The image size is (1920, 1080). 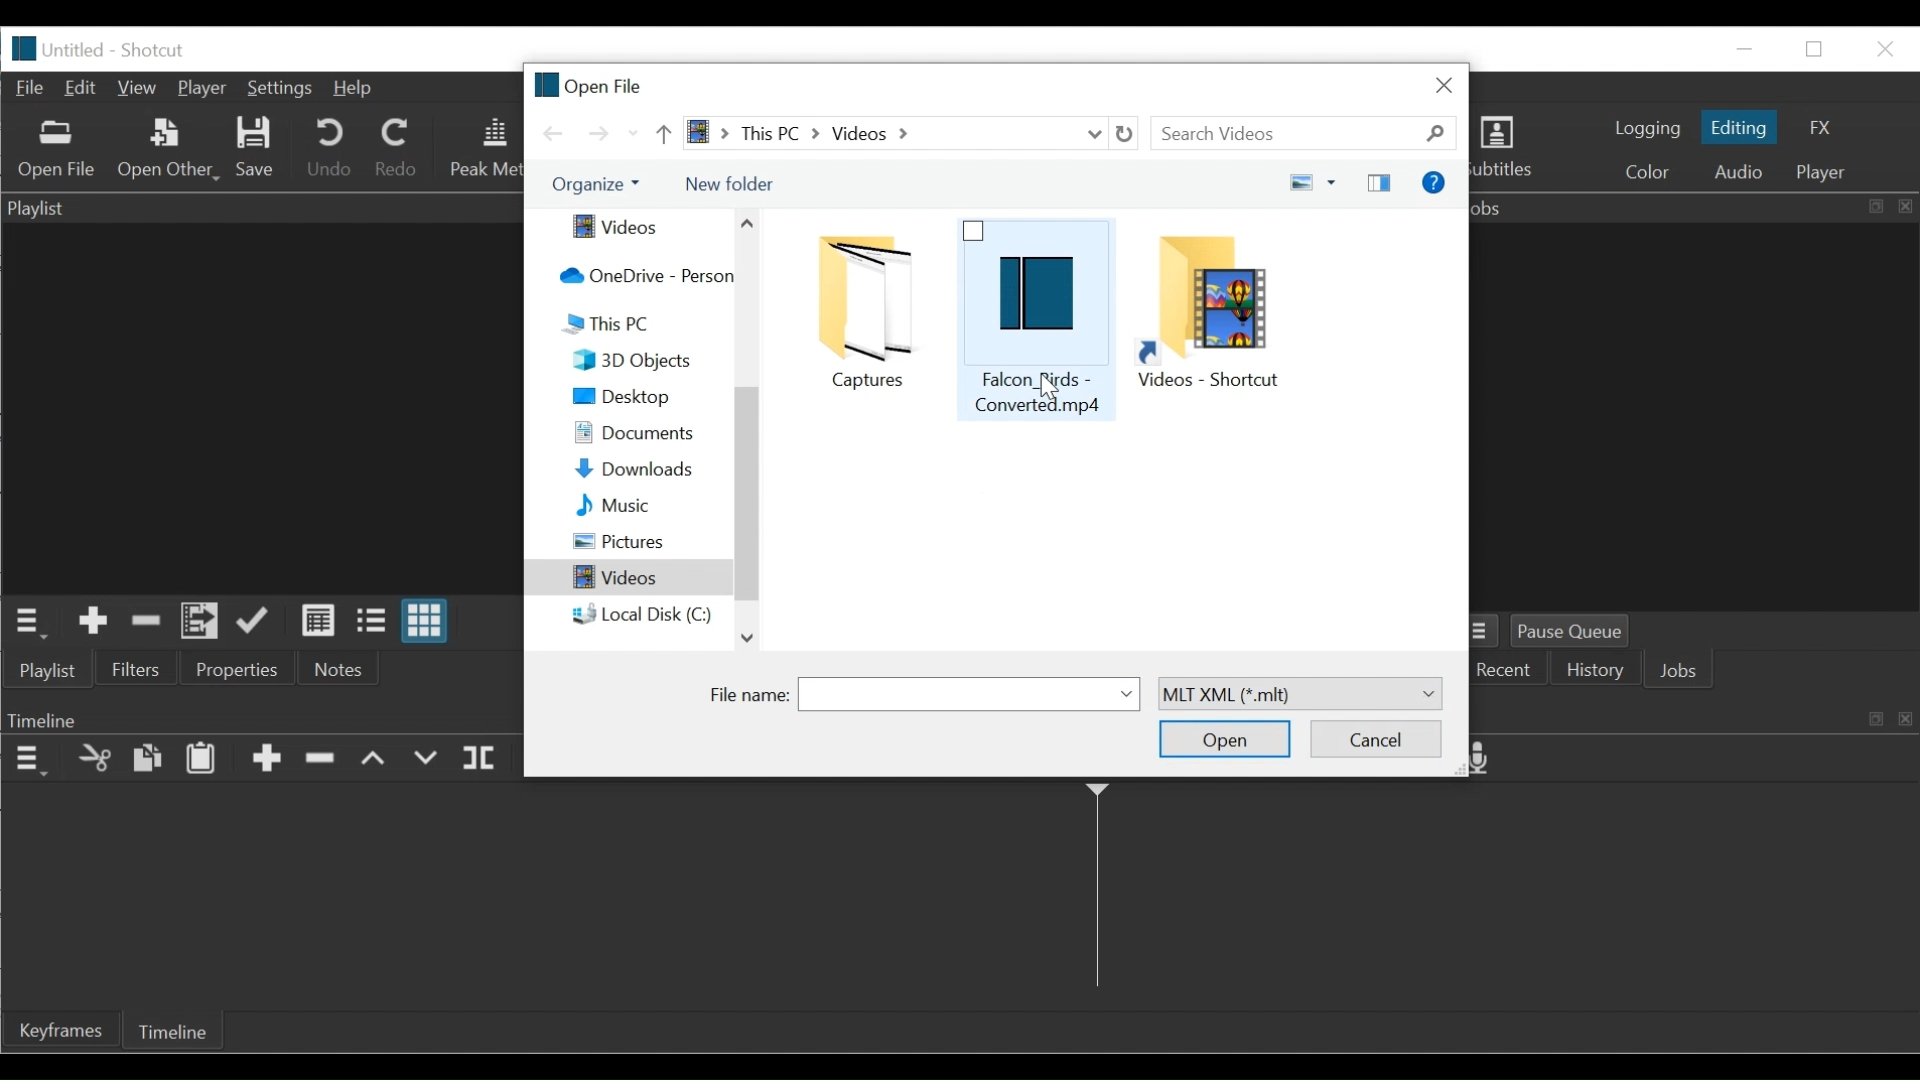 What do you see at coordinates (1739, 127) in the screenshot?
I see `Editing` at bounding box center [1739, 127].